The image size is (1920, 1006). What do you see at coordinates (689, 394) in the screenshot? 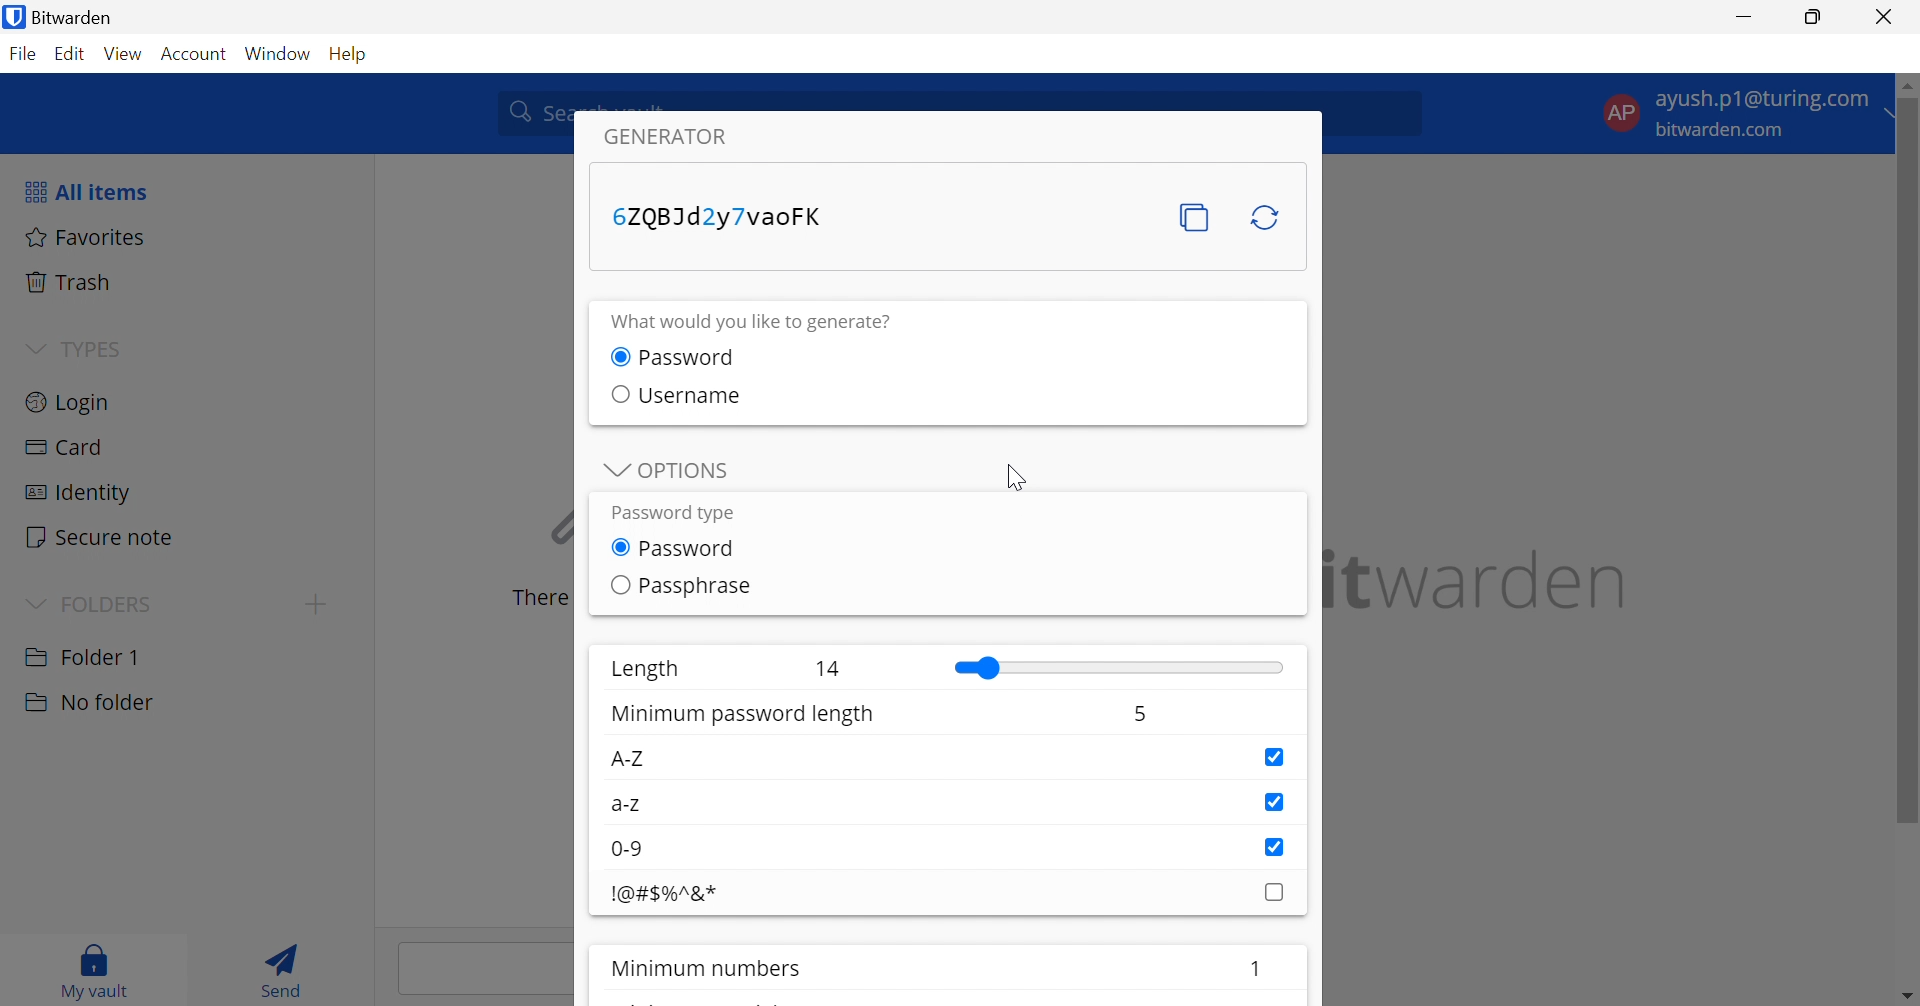
I see `Username` at bounding box center [689, 394].